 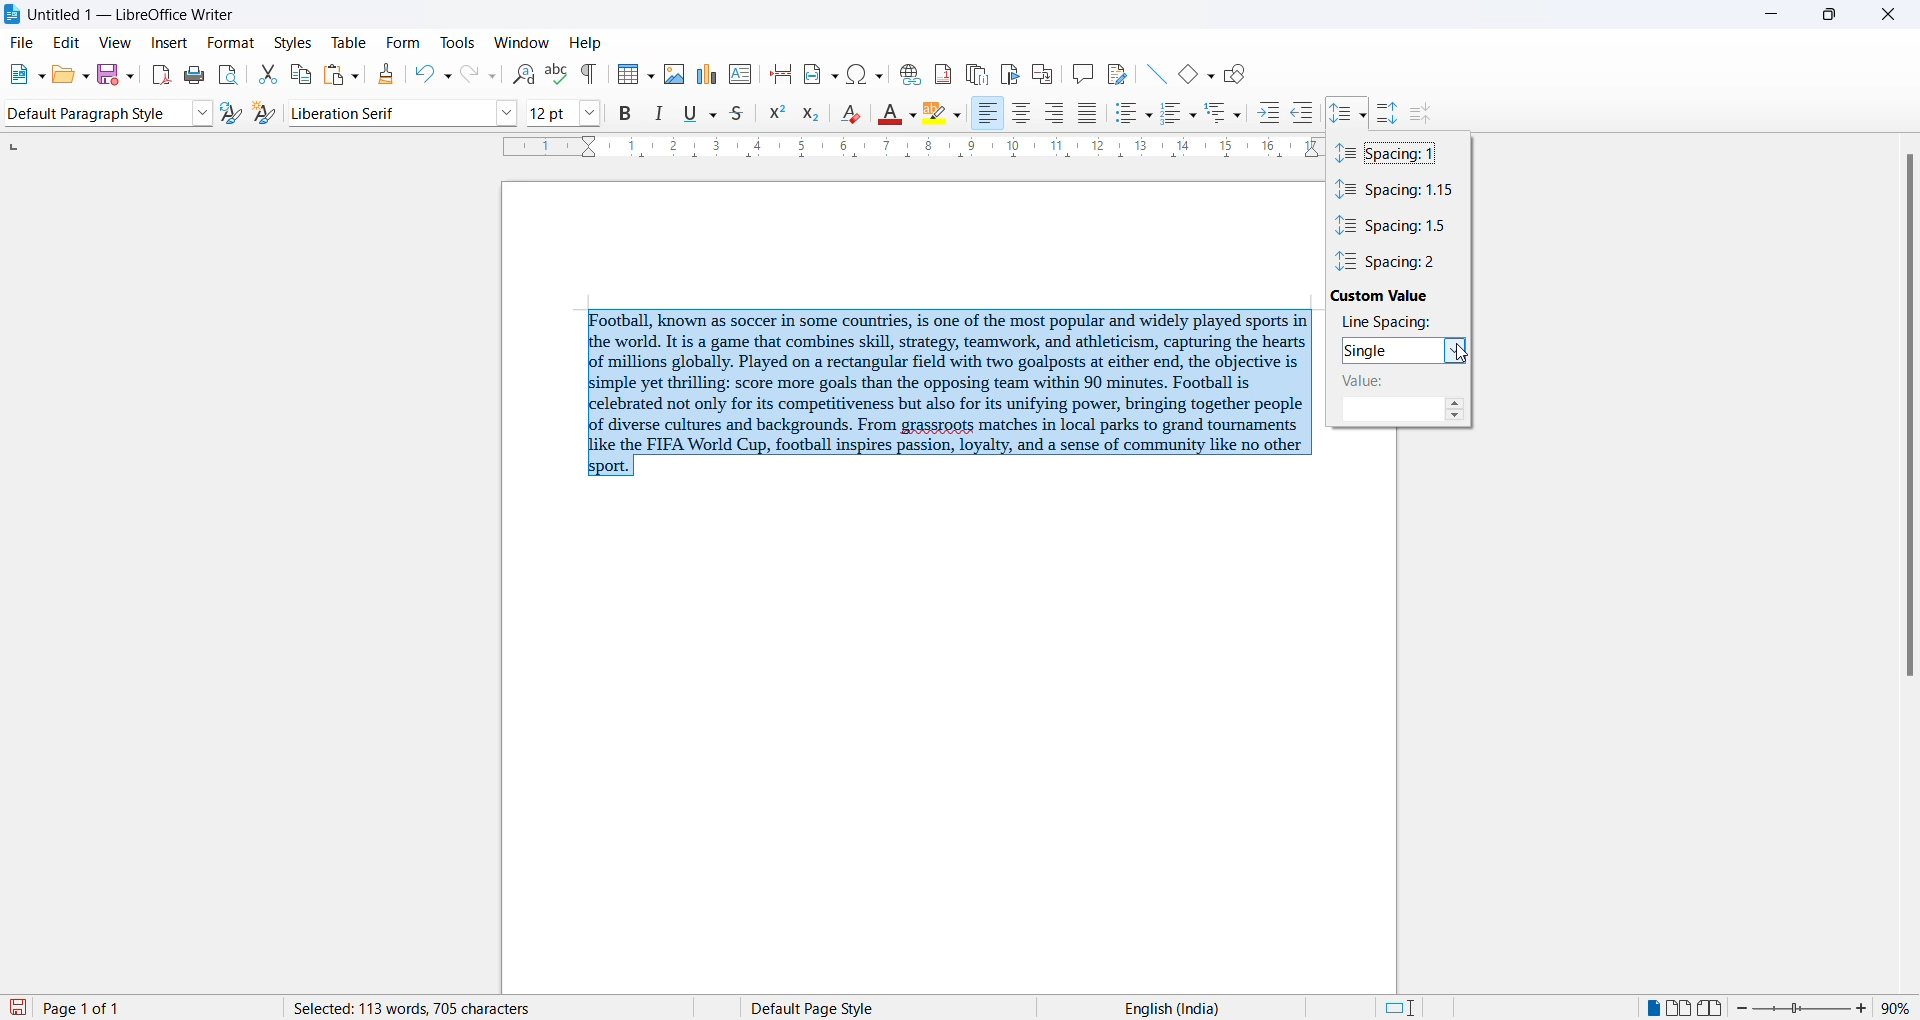 What do you see at coordinates (959, 115) in the screenshot?
I see `character highlighting options` at bounding box center [959, 115].